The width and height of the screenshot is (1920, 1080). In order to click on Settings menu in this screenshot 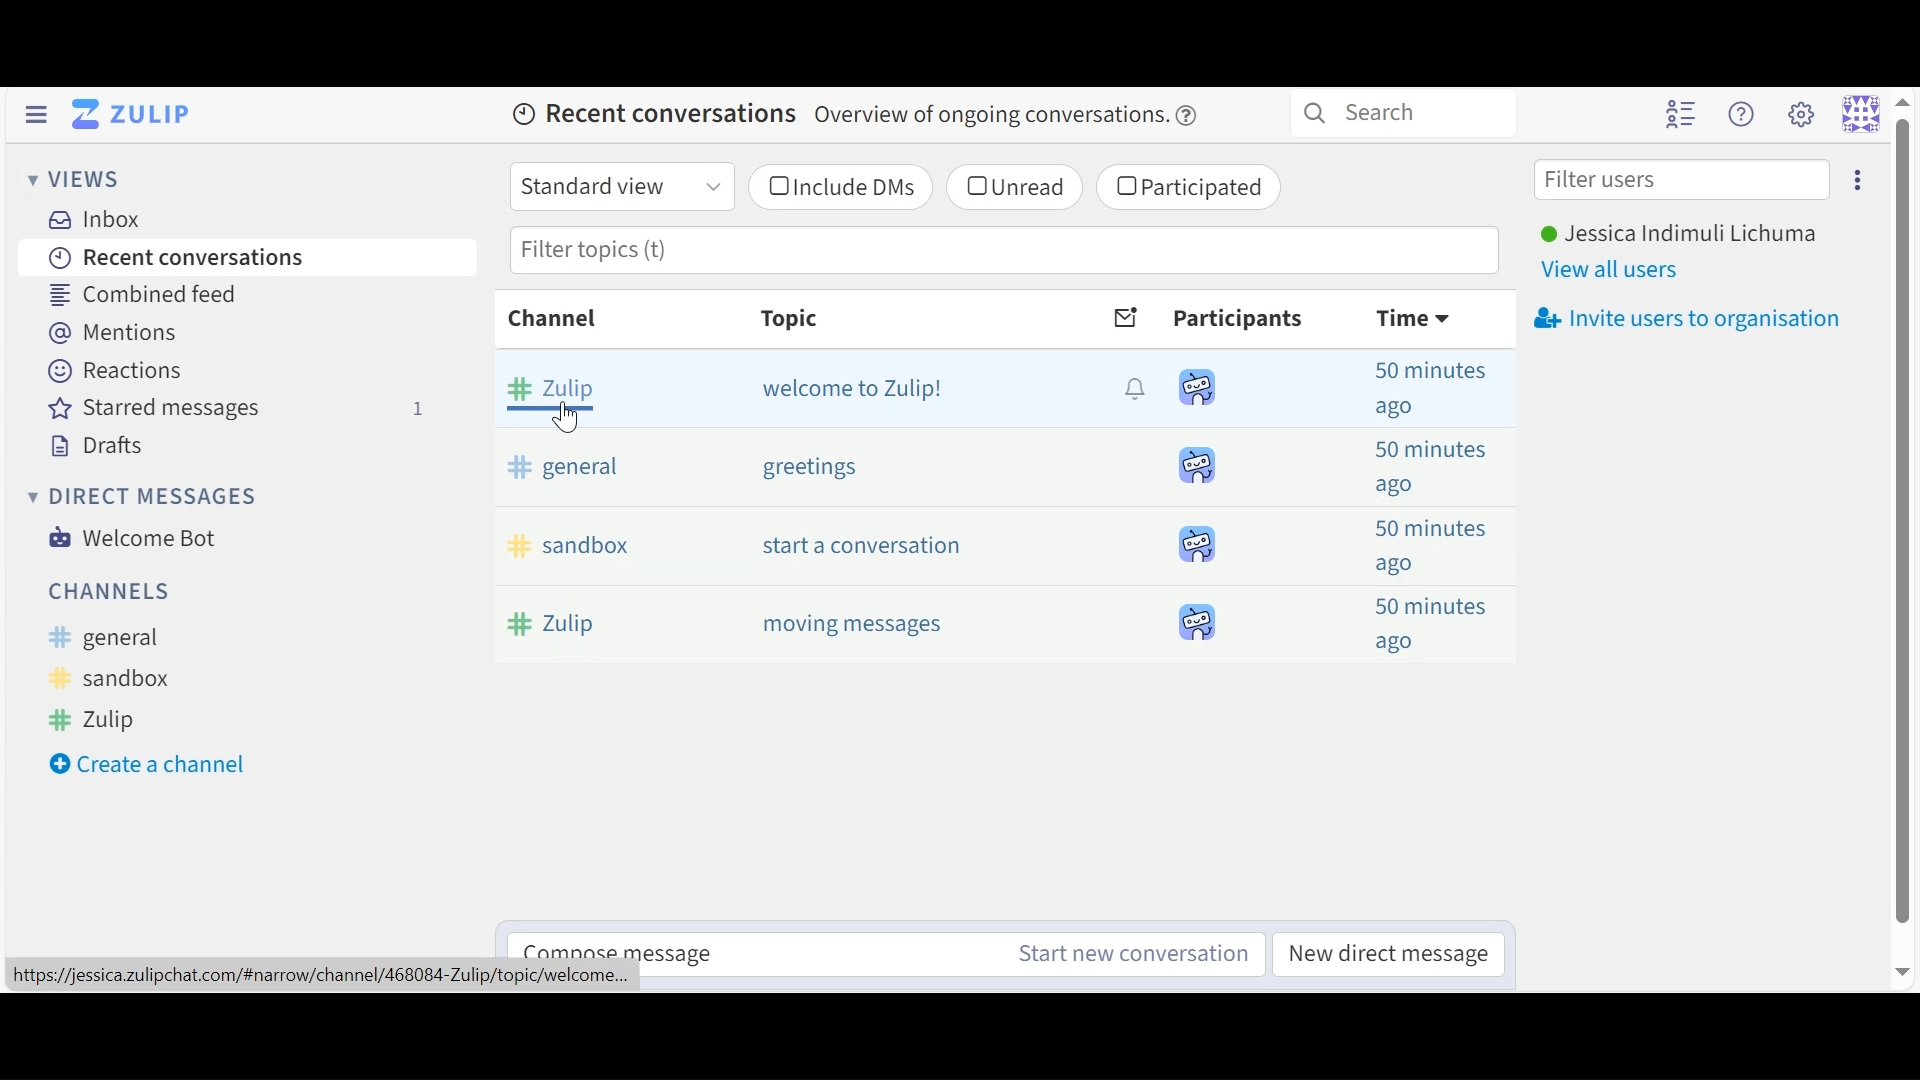, I will do `click(1805, 113)`.